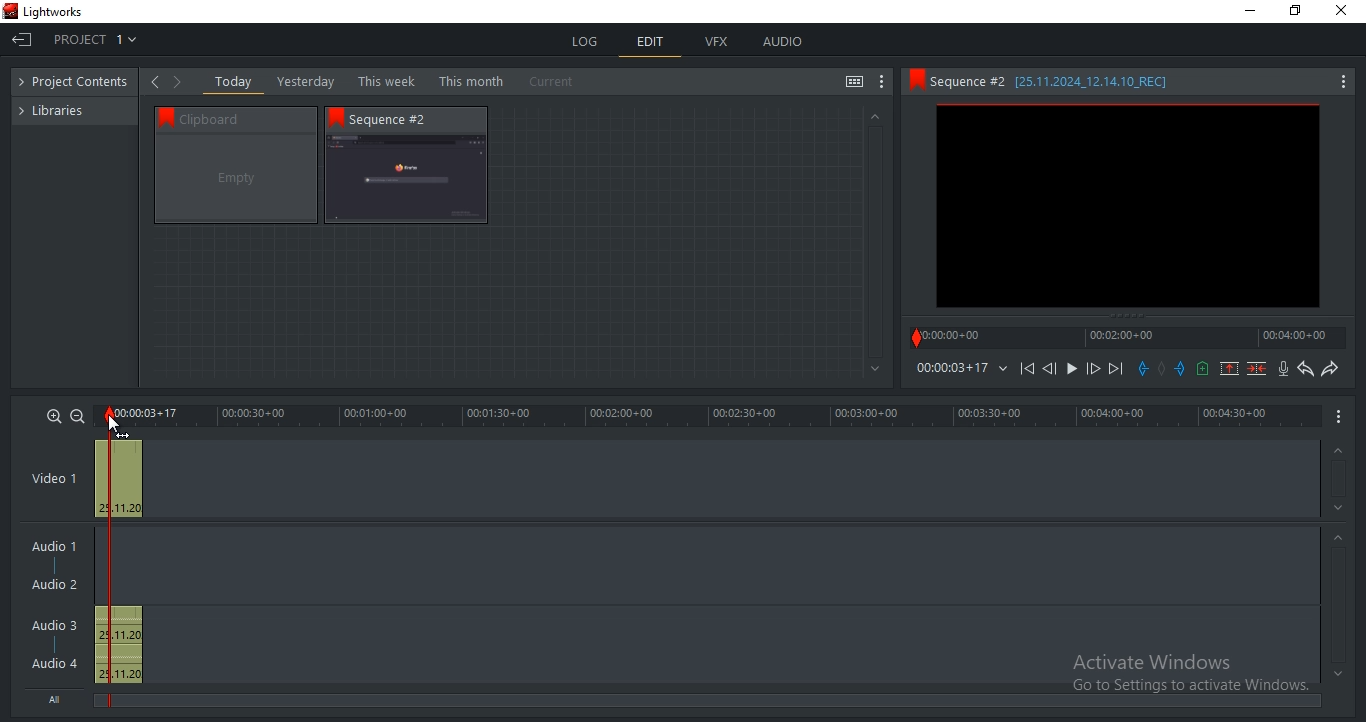  What do you see at coordinates (1251, 11) in the screenshot?
I see `minimize` at bounding box center [1251, 11].